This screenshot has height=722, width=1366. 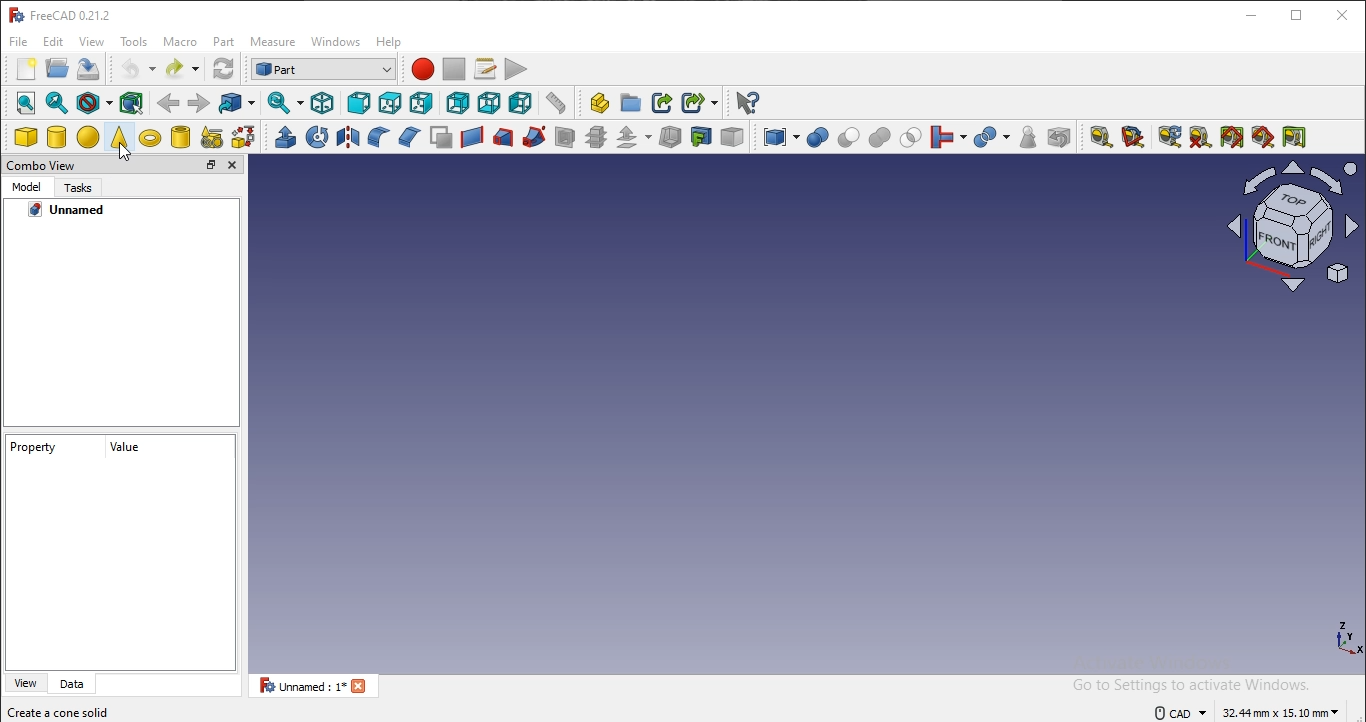 What do you see at coordinates (26, 186) in the screenshot?
I see `model` at bounding box center [26, 186].